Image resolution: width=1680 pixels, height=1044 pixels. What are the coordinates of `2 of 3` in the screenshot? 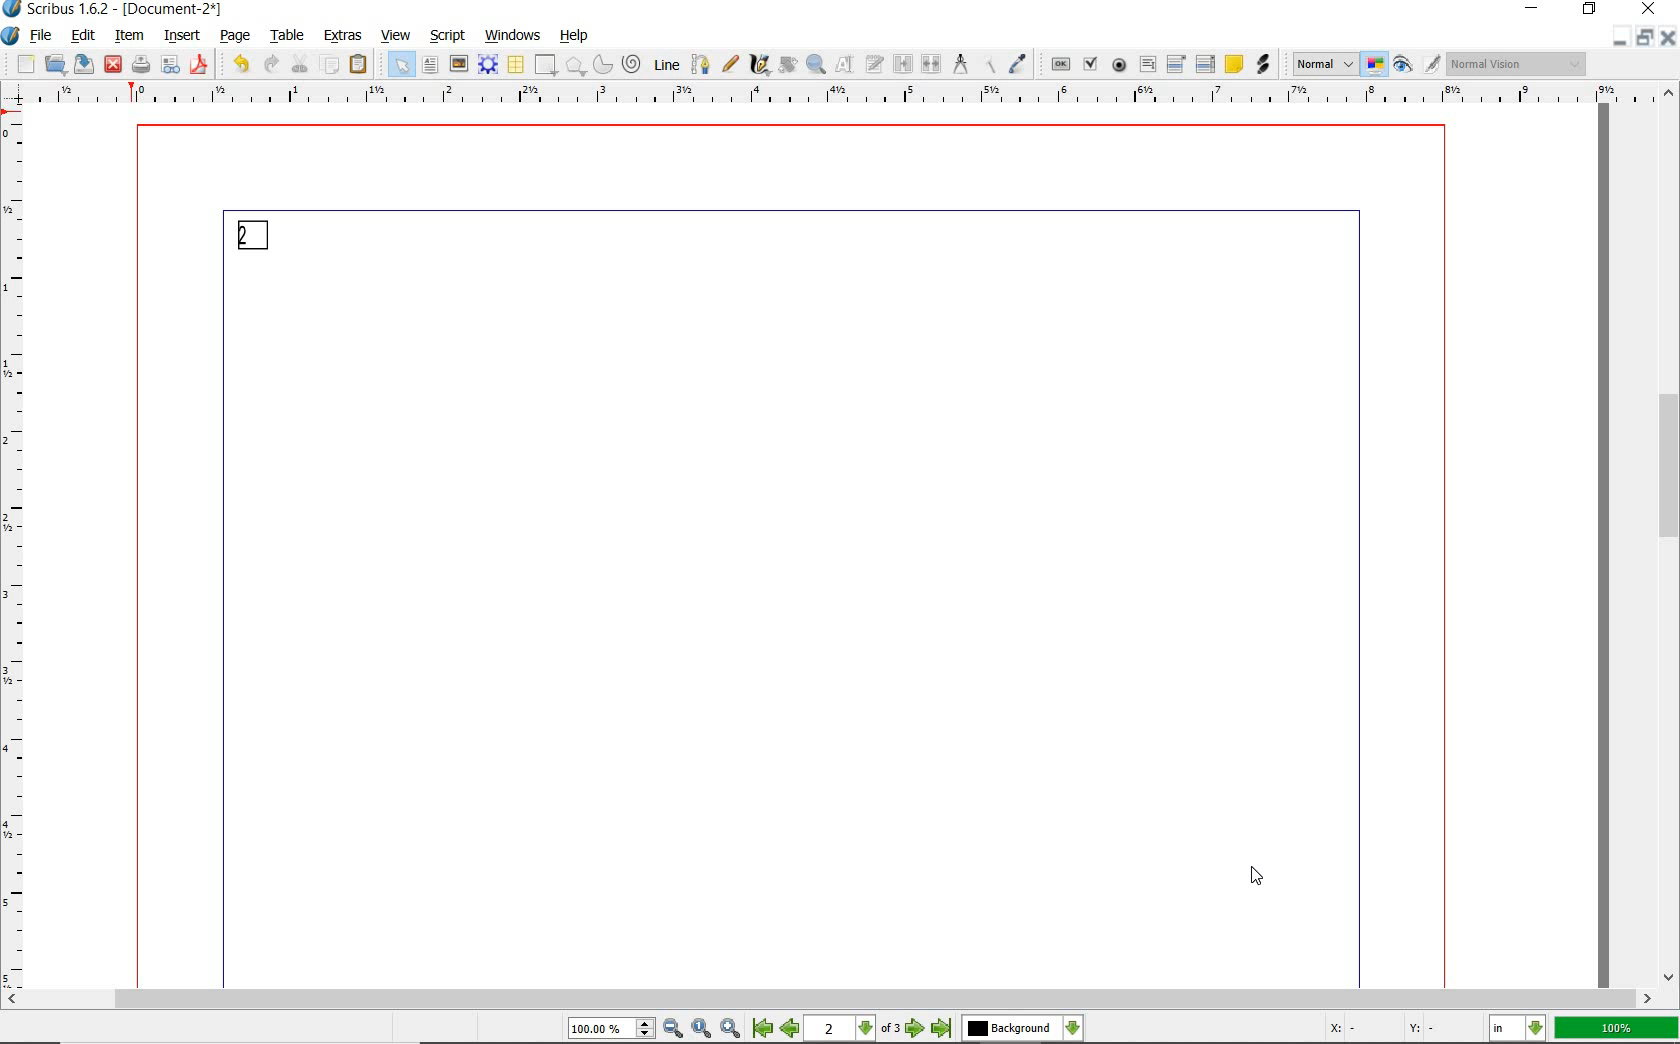 It's located at (855, 1029).